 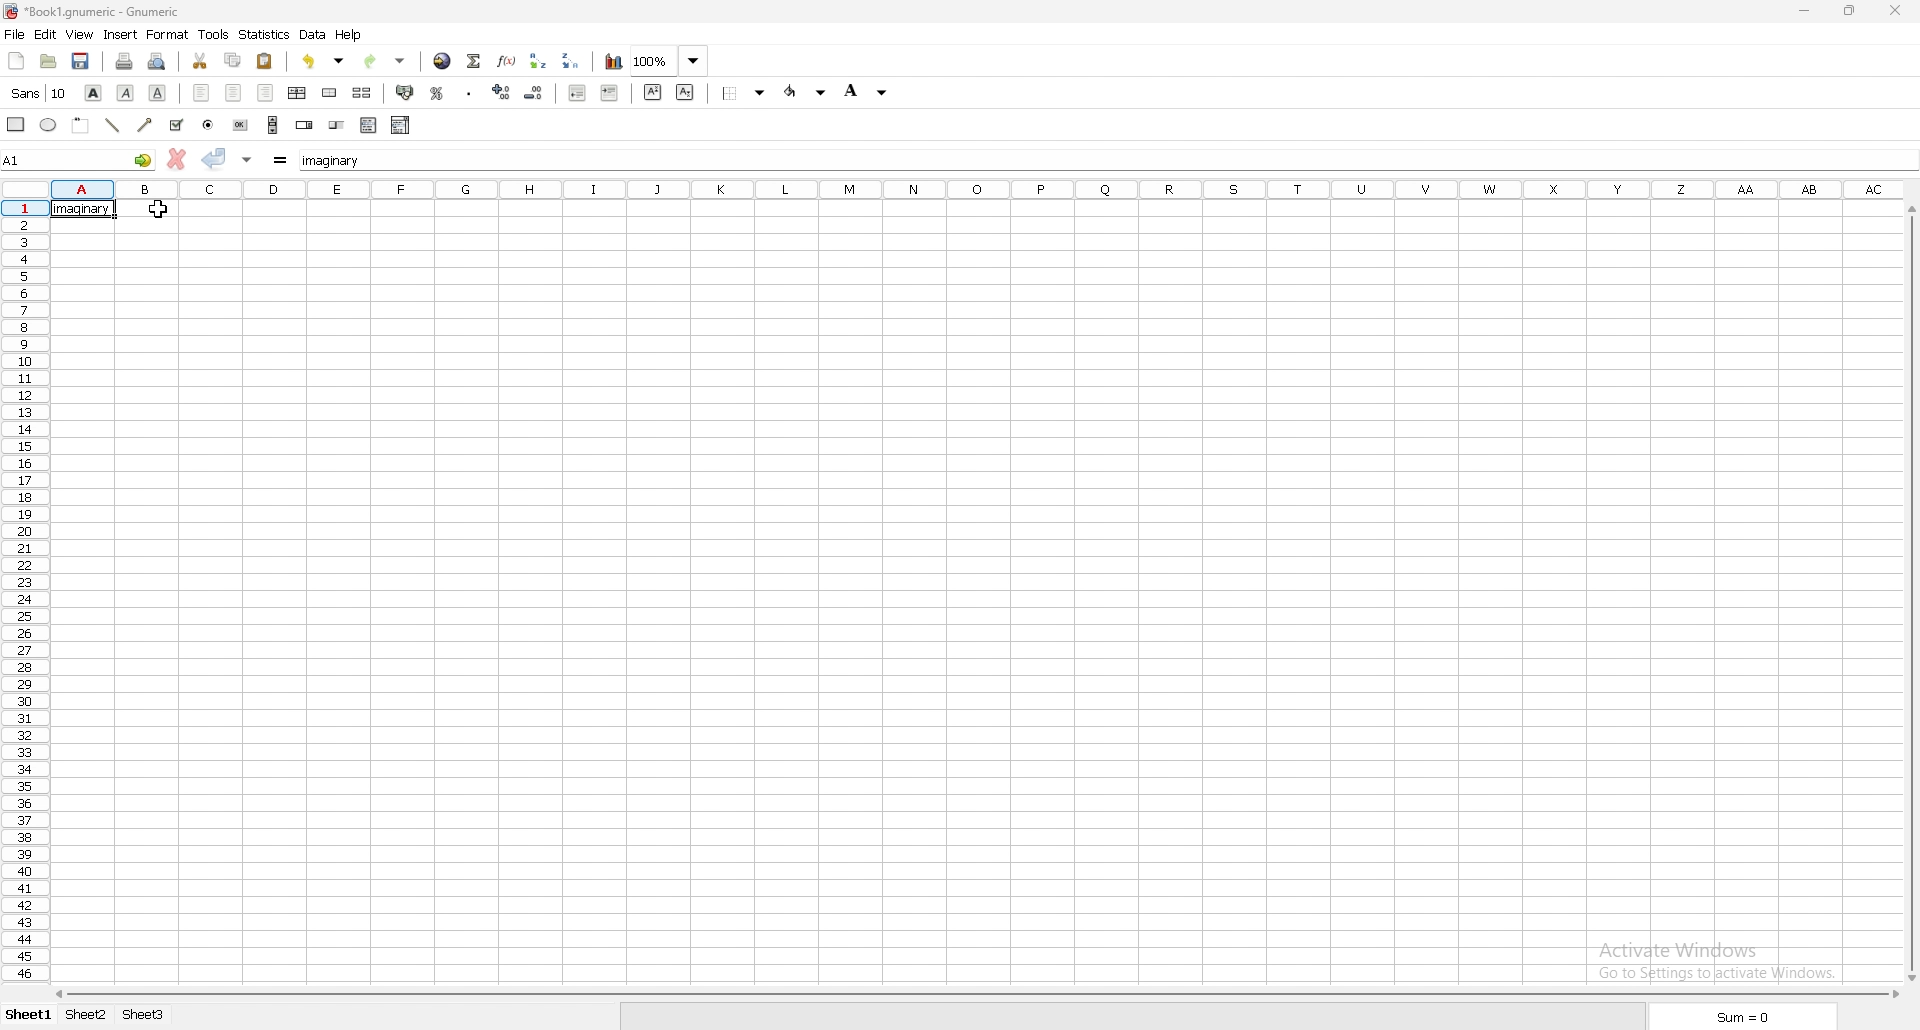 I want to click on file name, so click(x=92, y=12).